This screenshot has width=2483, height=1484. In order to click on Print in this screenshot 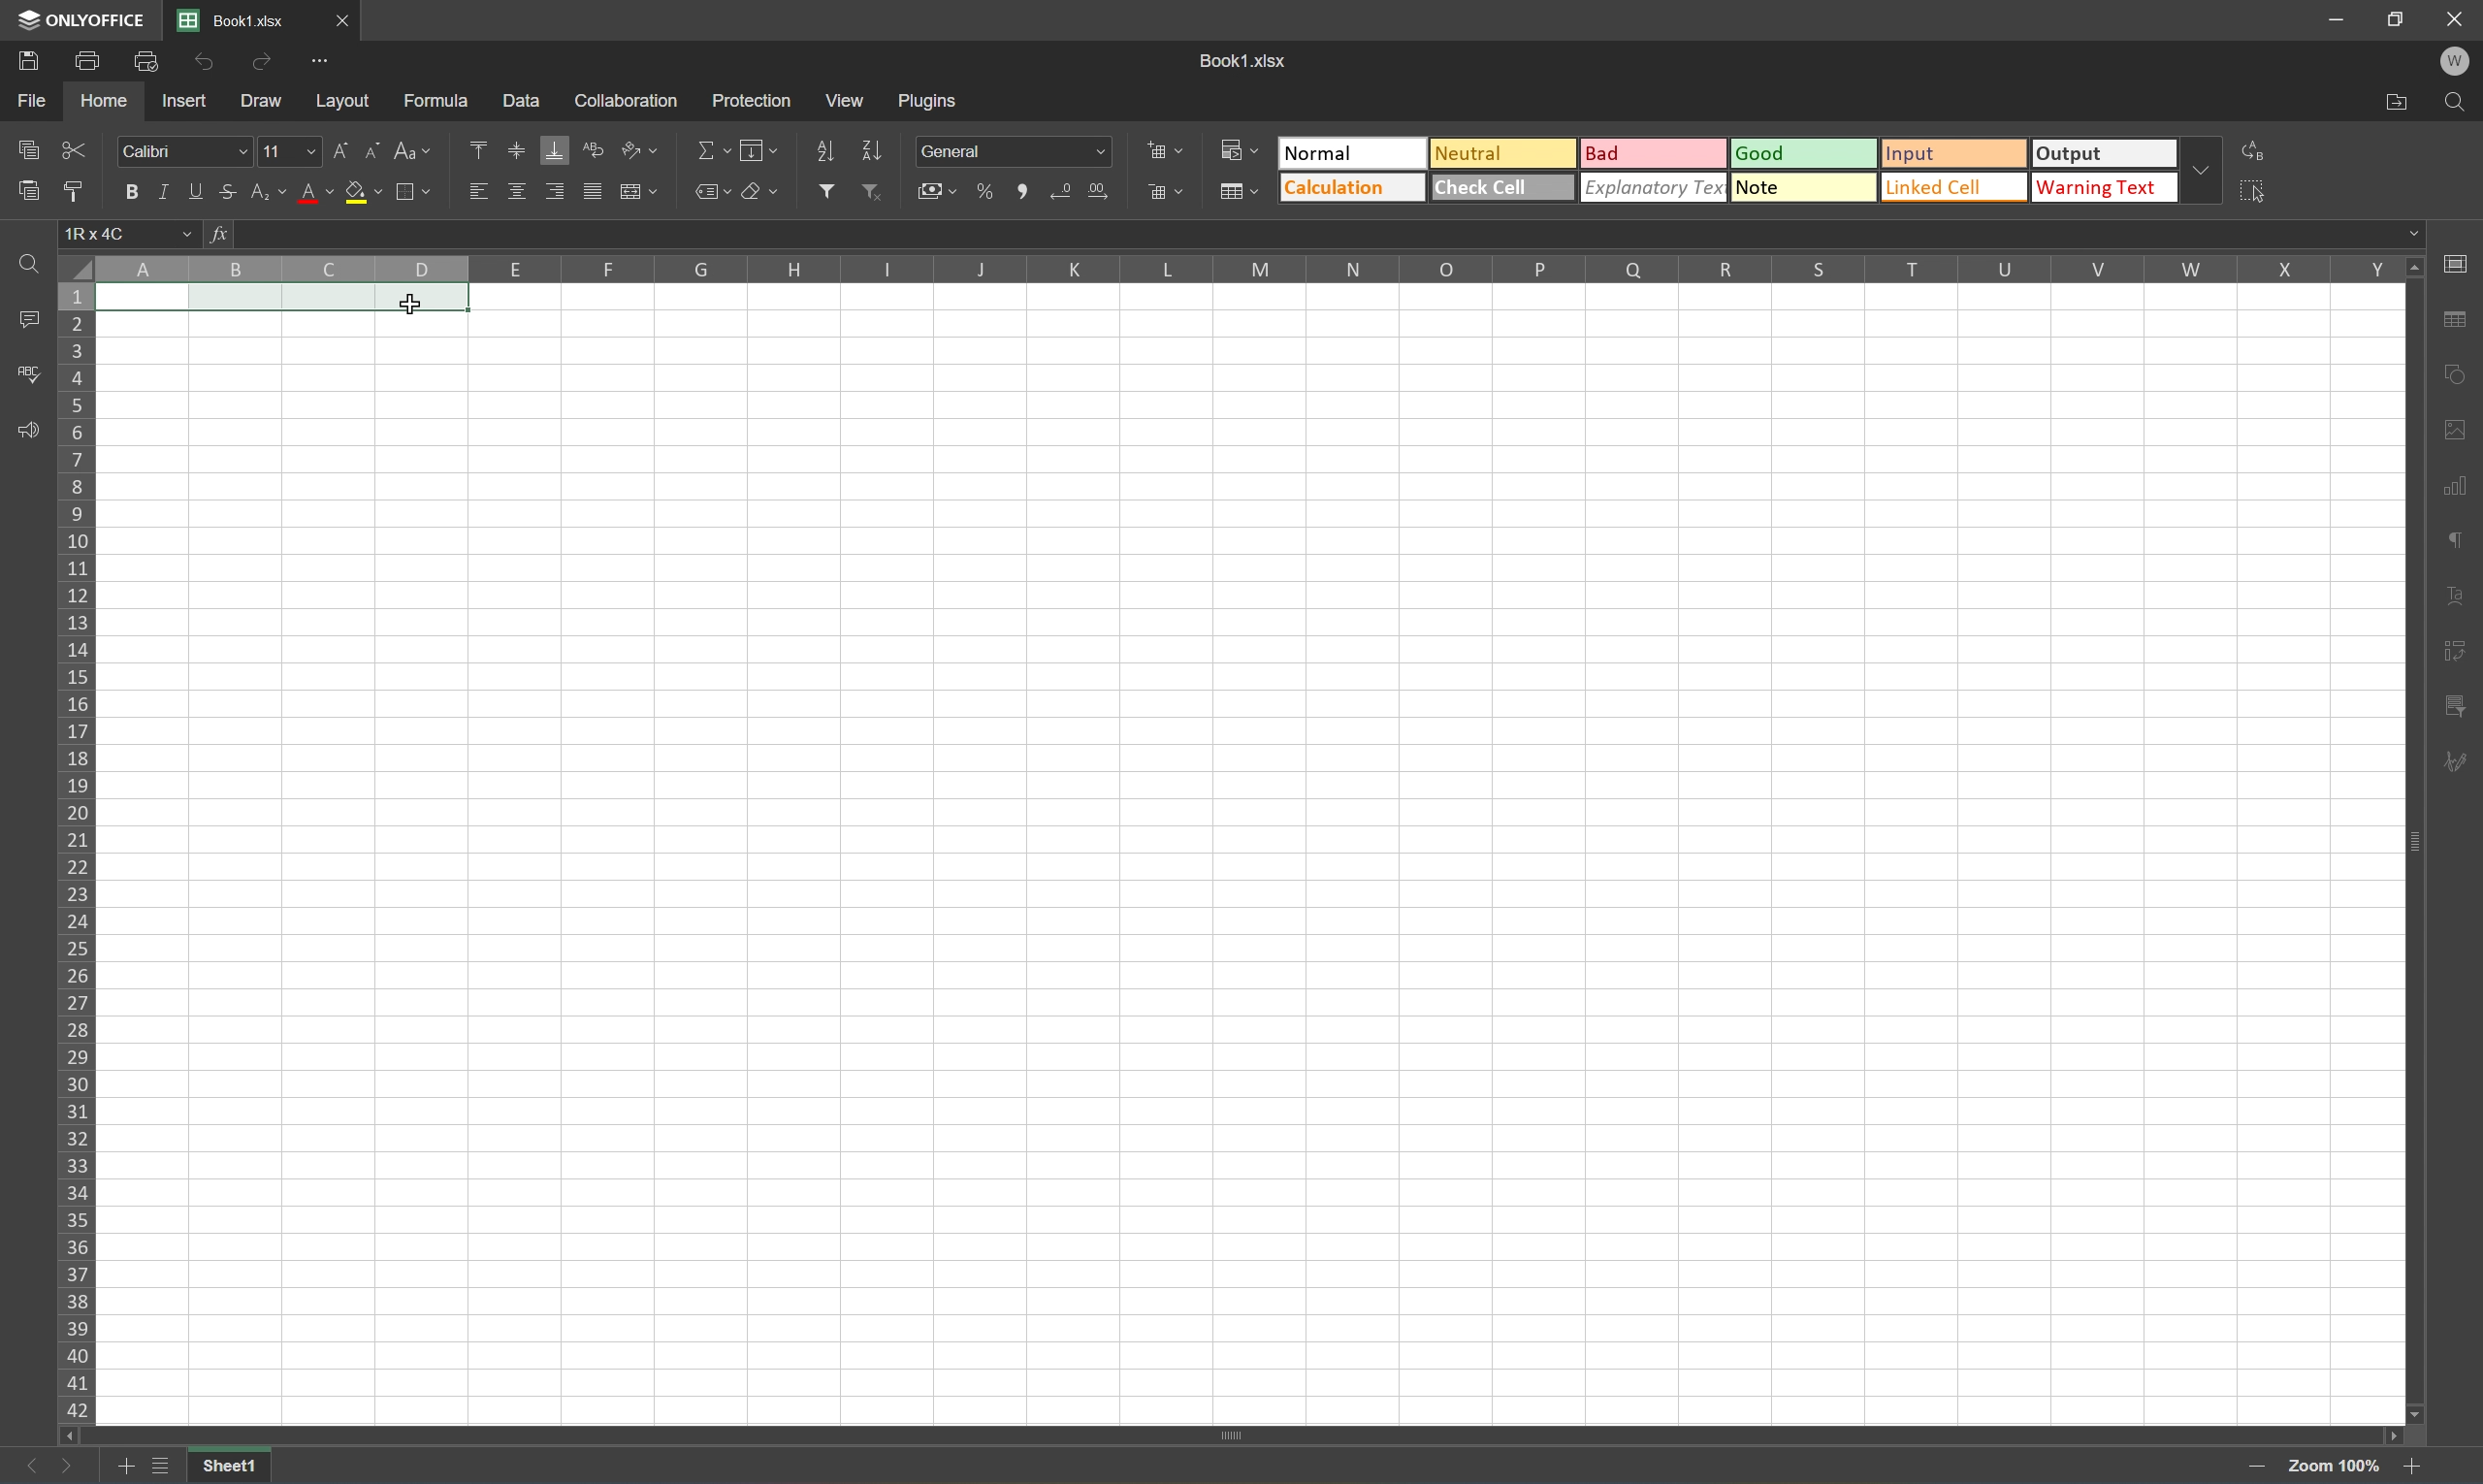, I will do `click(85, 63)`.